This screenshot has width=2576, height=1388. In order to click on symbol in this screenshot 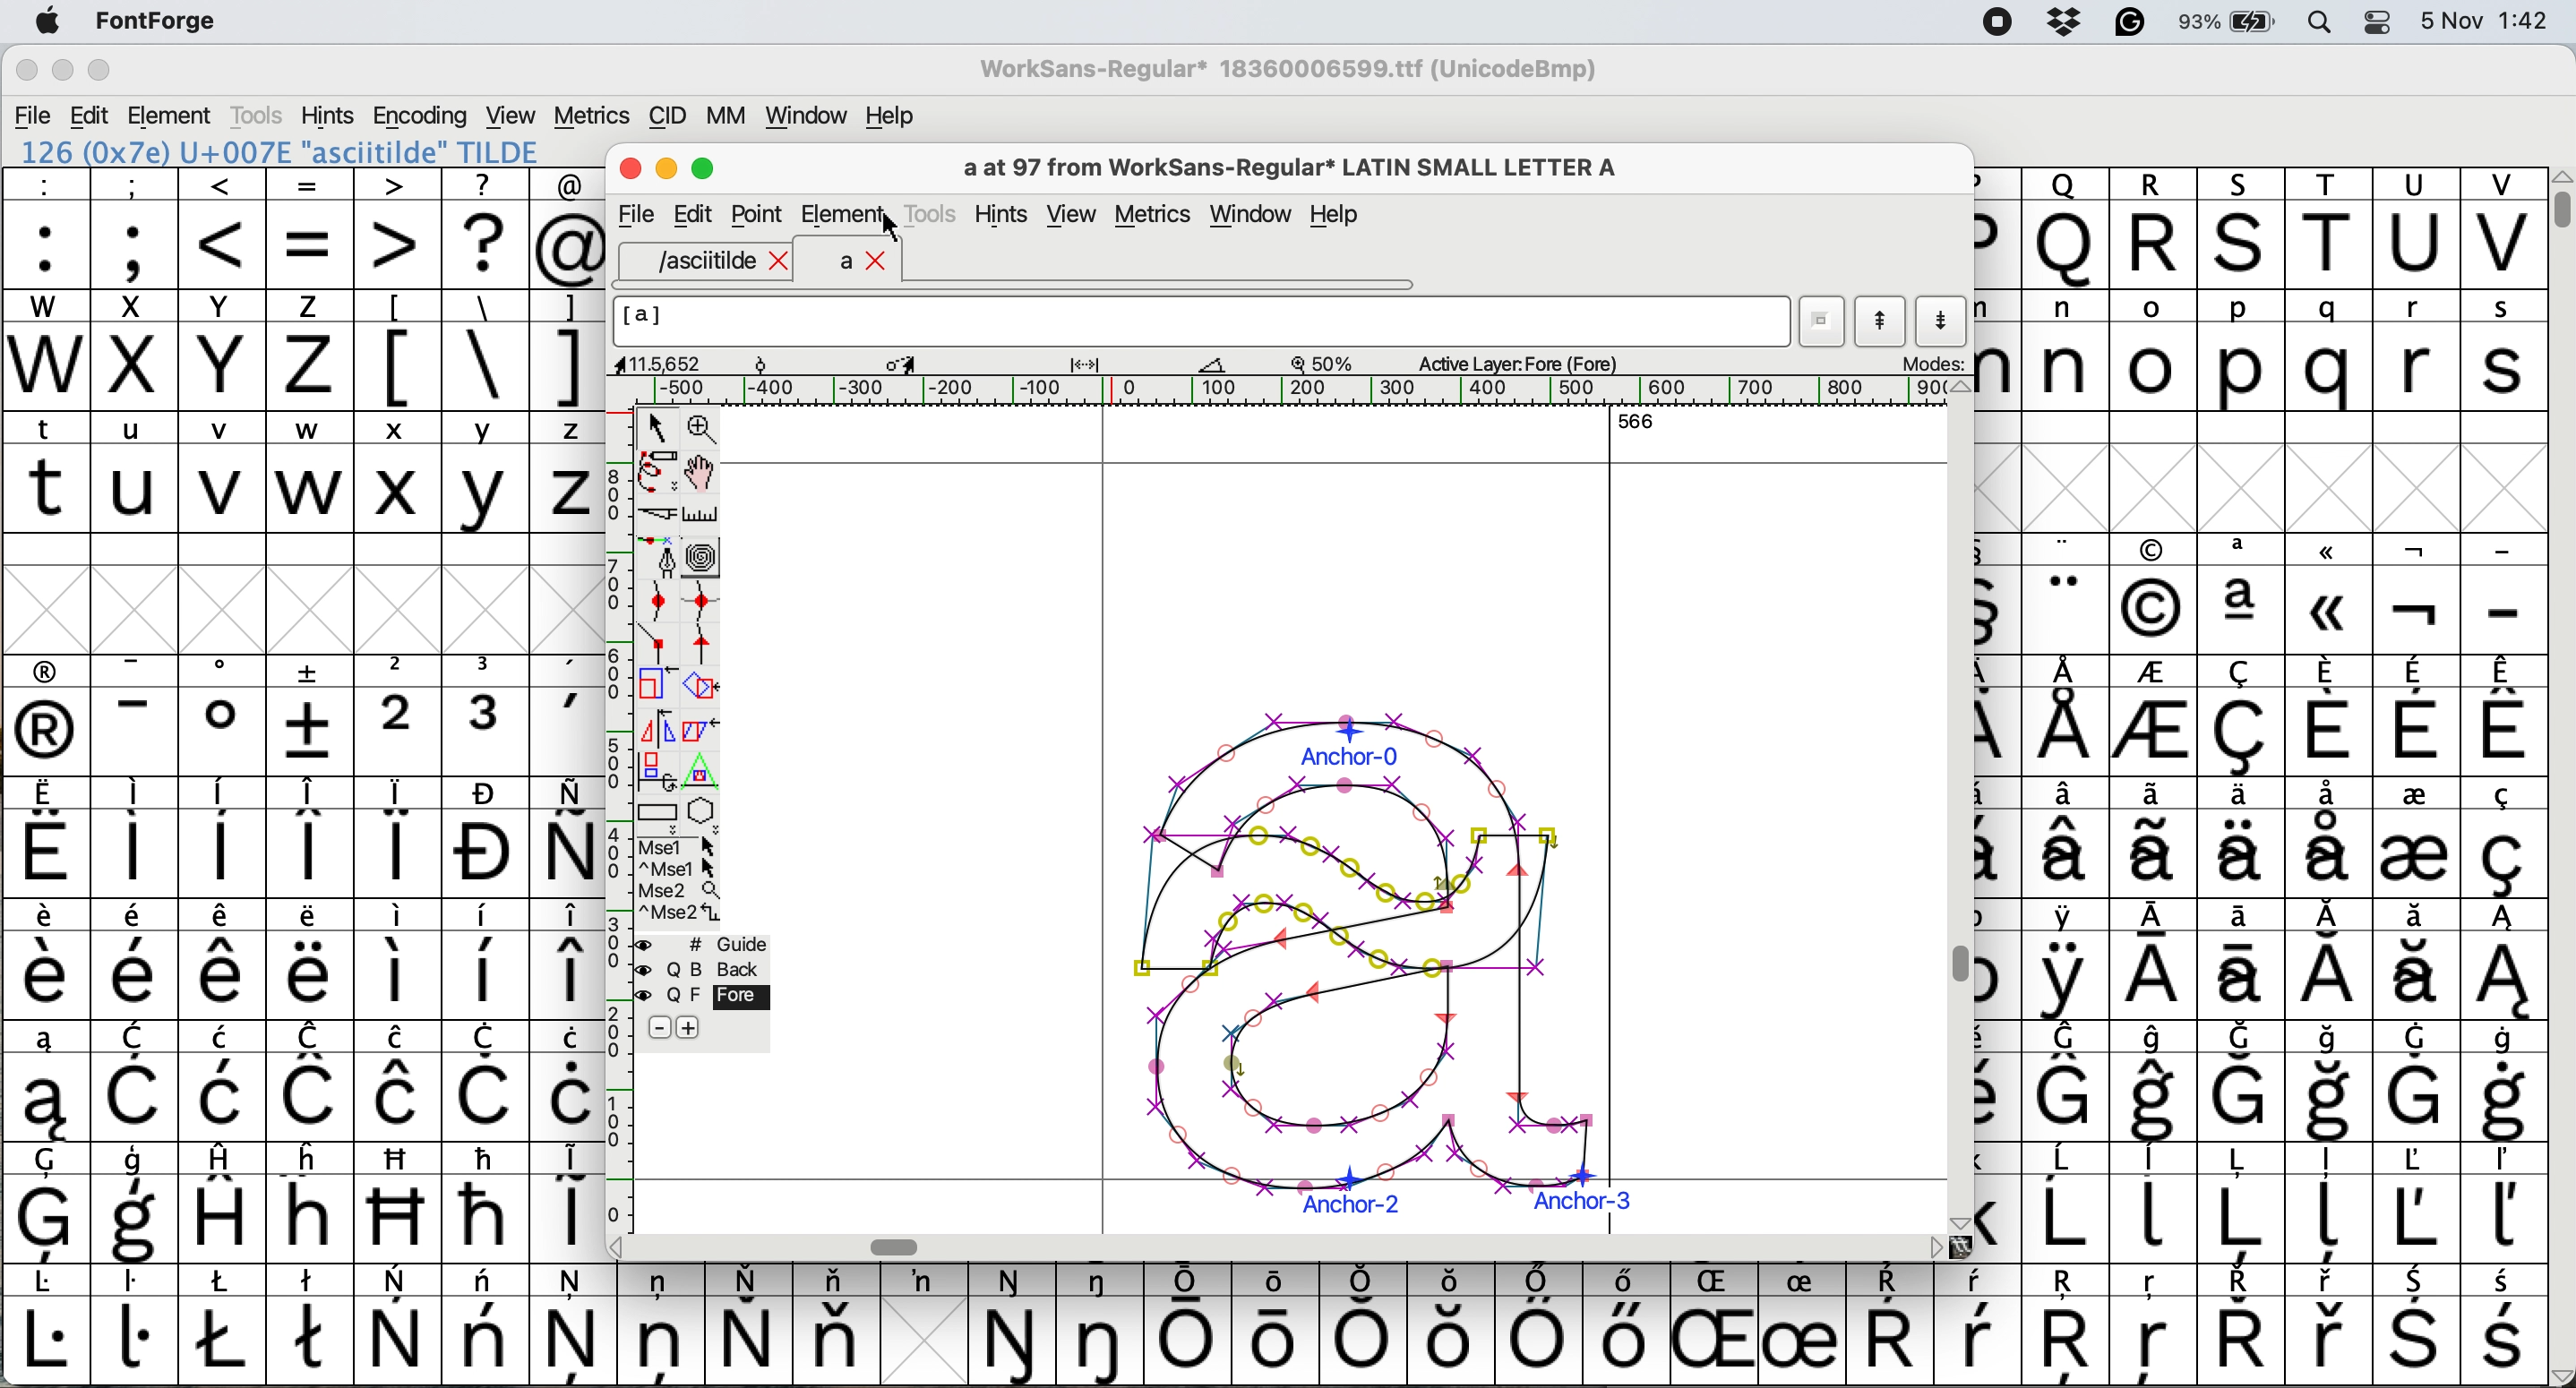, I will do `click(1104, 1324)`.